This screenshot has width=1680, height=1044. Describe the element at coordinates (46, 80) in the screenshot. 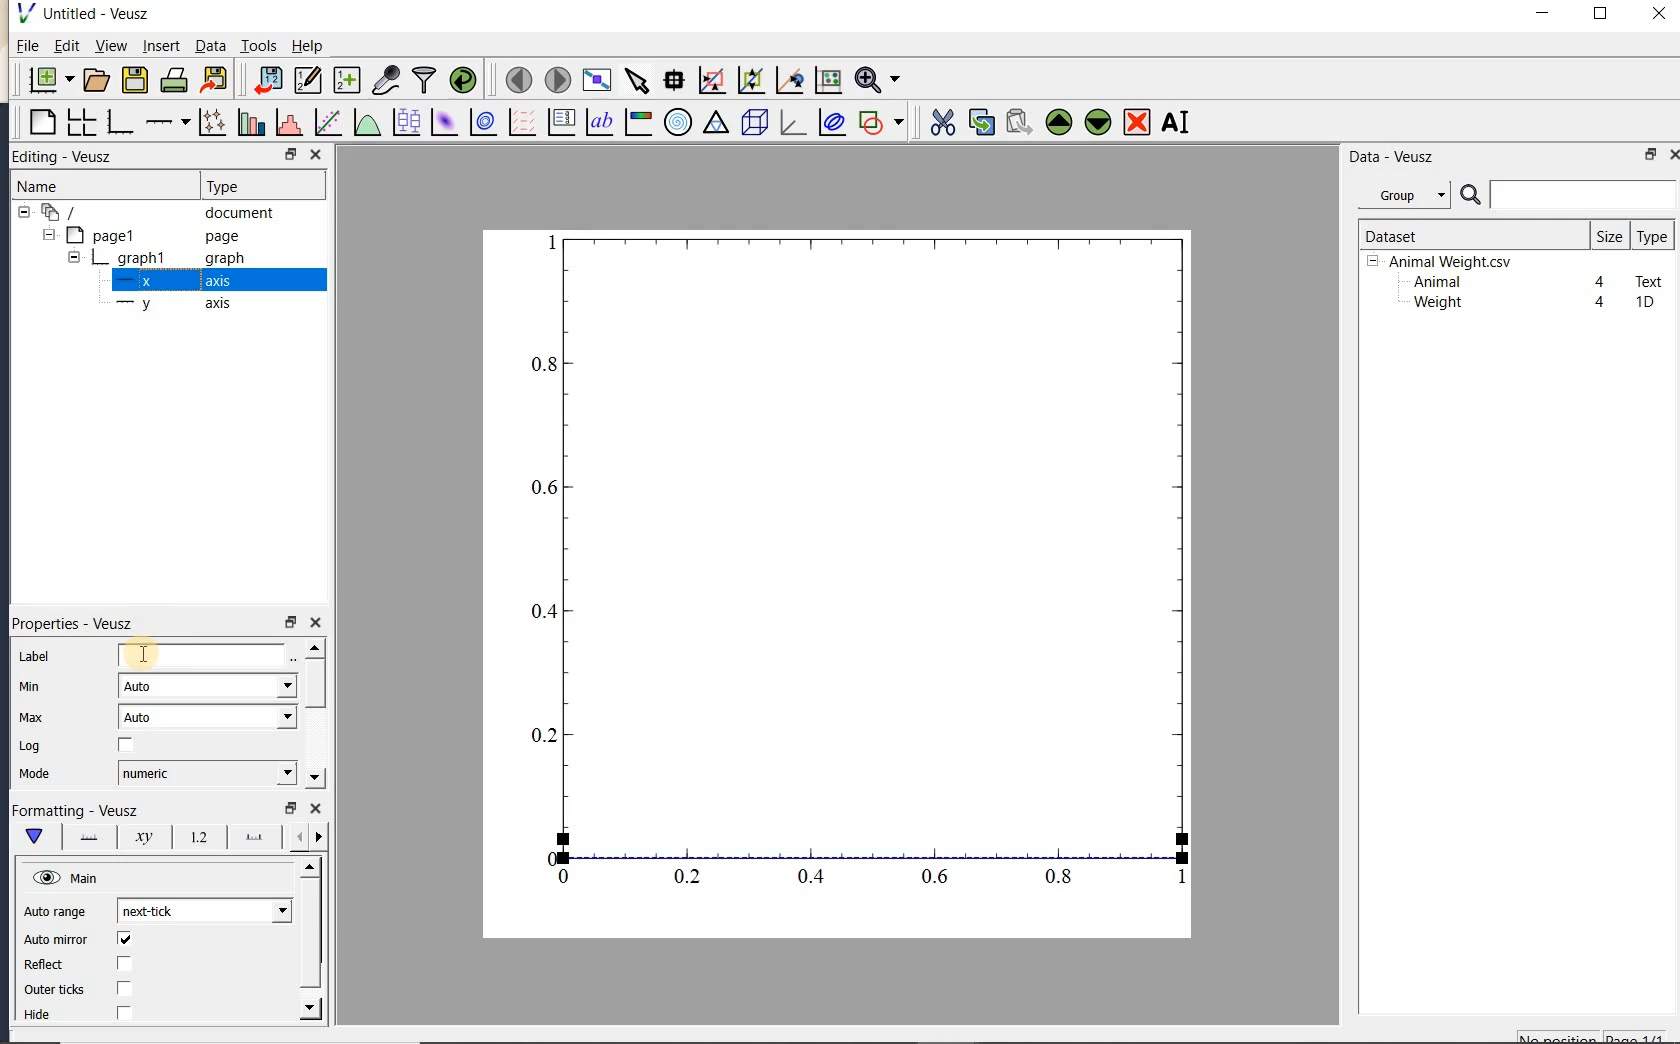

I see `new document` at that location.